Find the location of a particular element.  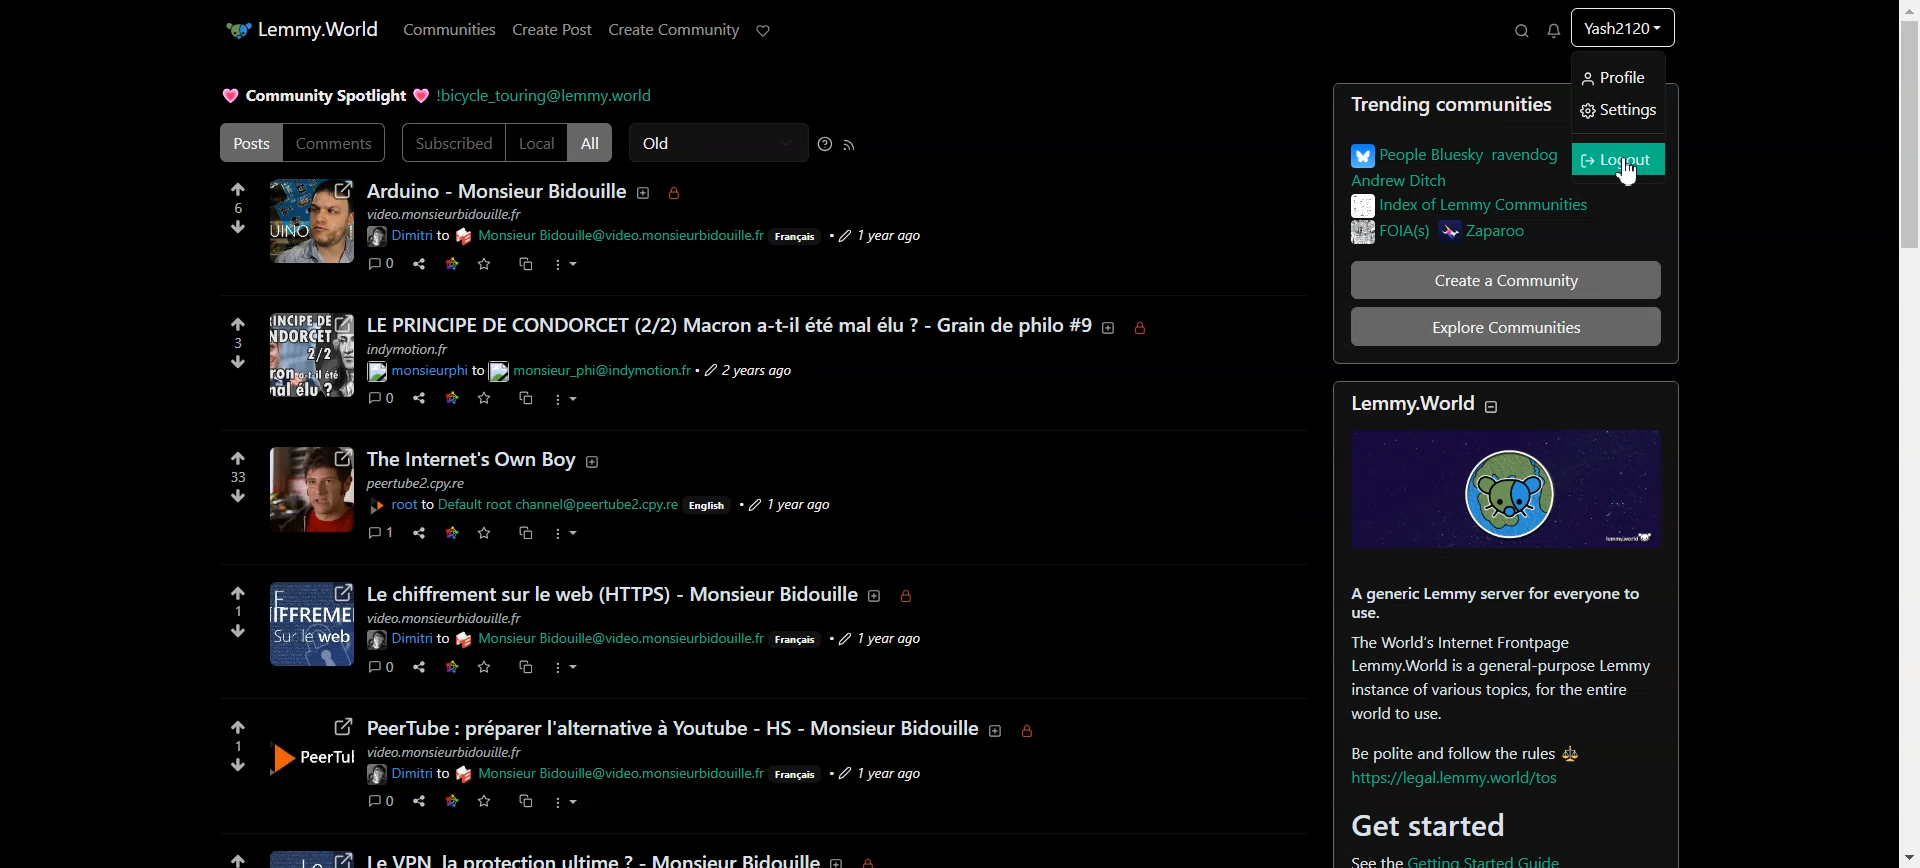

more is located at coordinates (566, 805).